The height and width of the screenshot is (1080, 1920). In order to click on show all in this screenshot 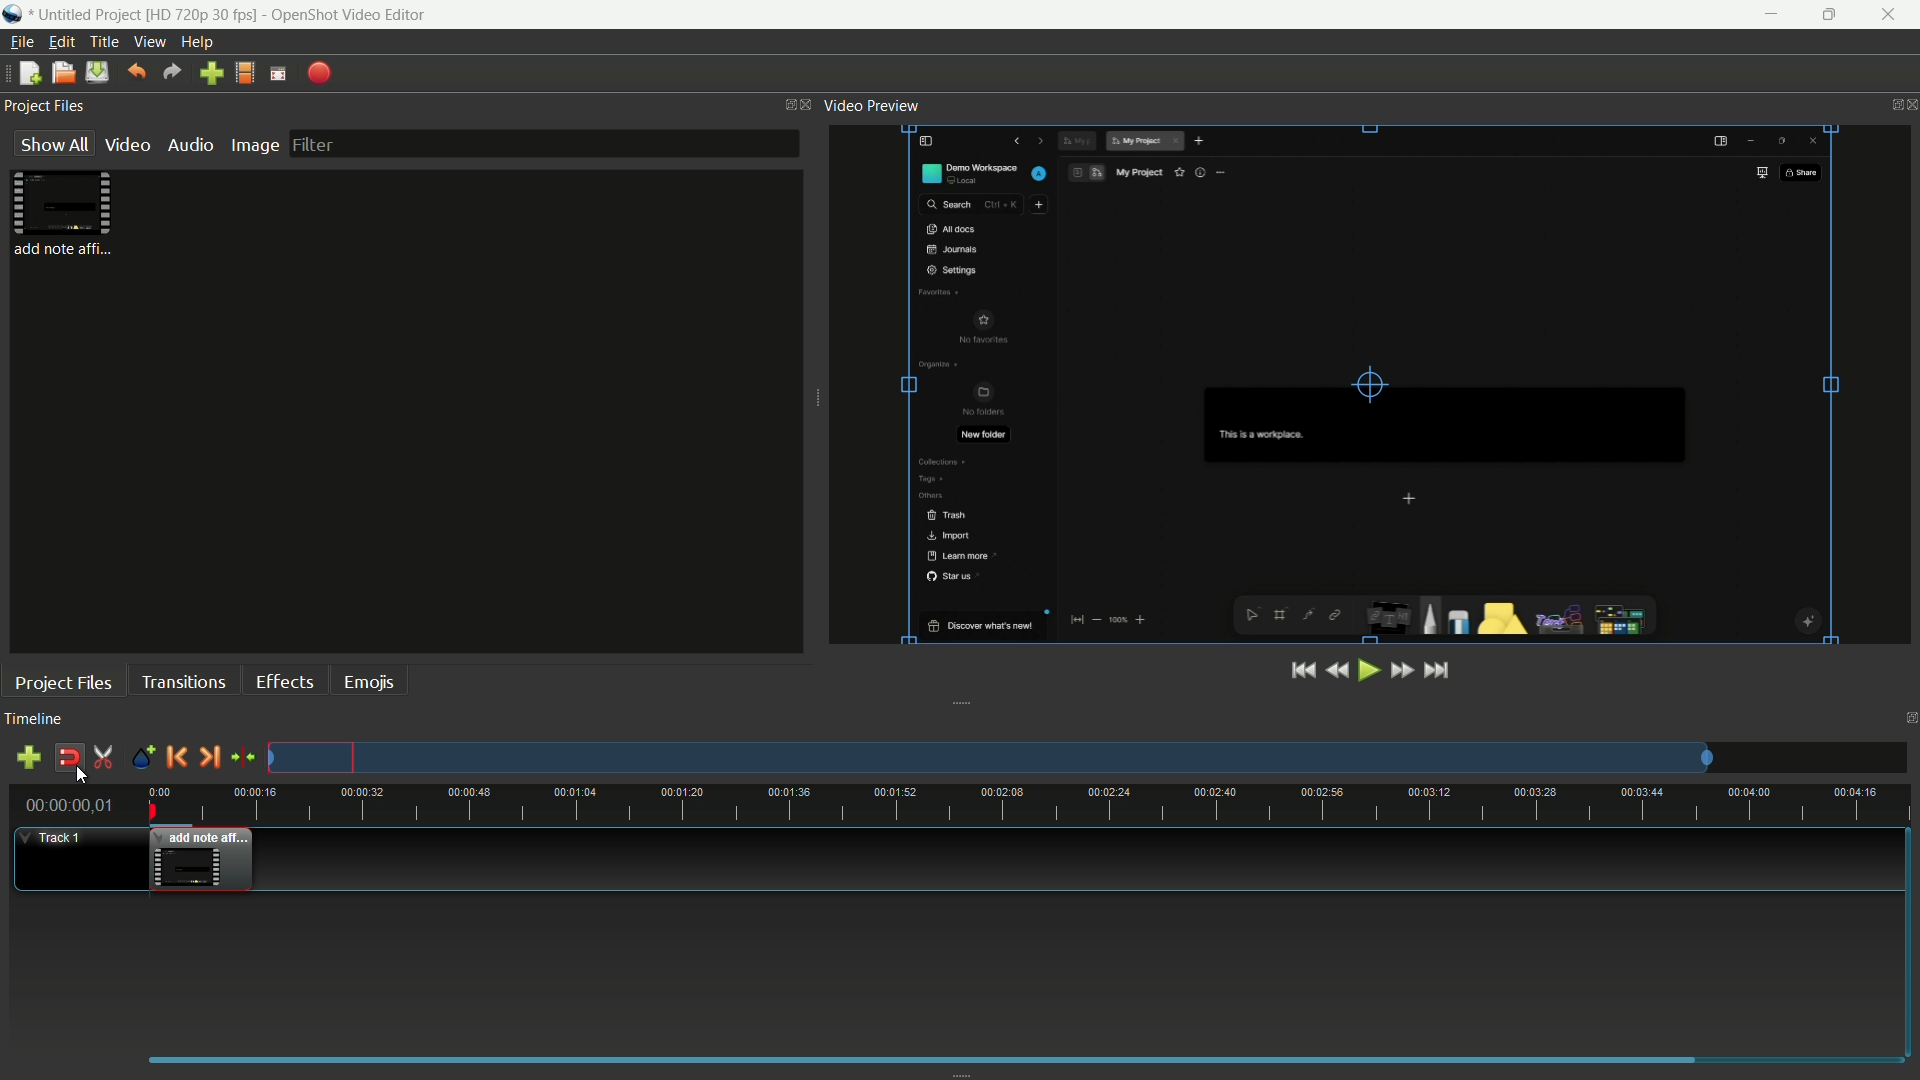, I will do `click(55, 144)`.